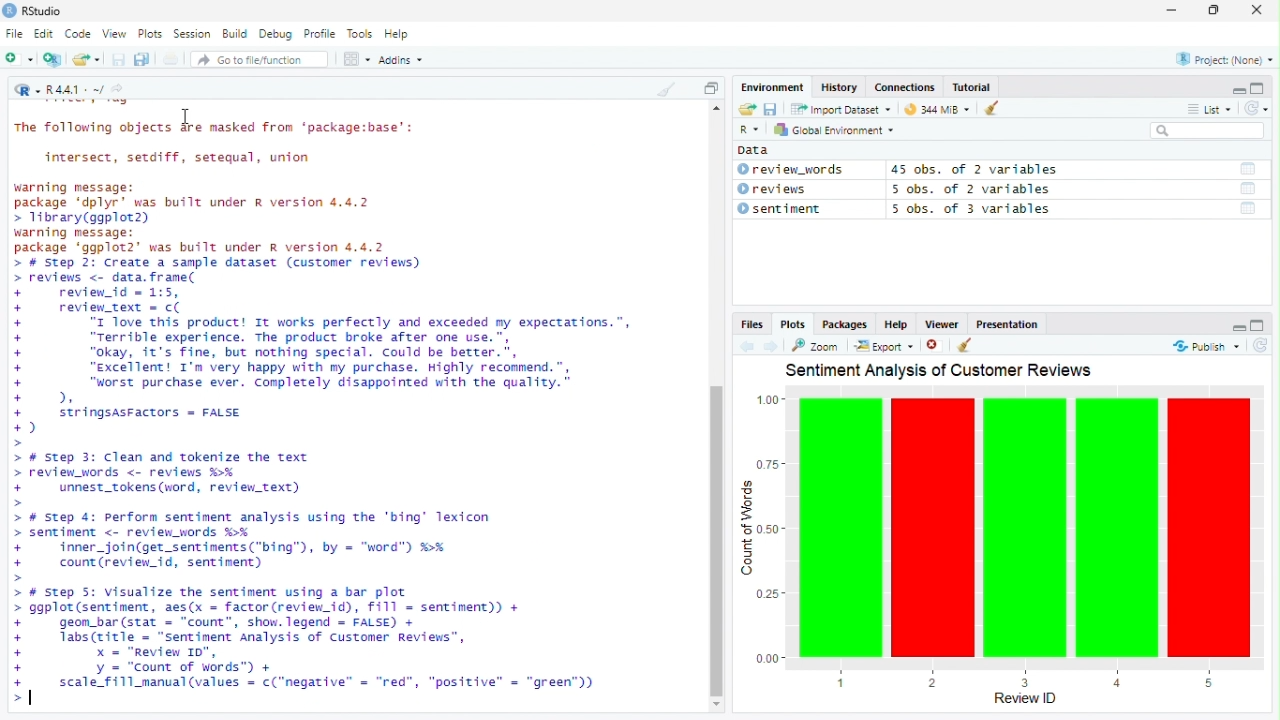 Image resolution: width=1280 pixels, height=720 pixels. What do you see at coordinates (1204, 347) in the screenshot?
I see `Publish` at bounding box center [1204, 347].